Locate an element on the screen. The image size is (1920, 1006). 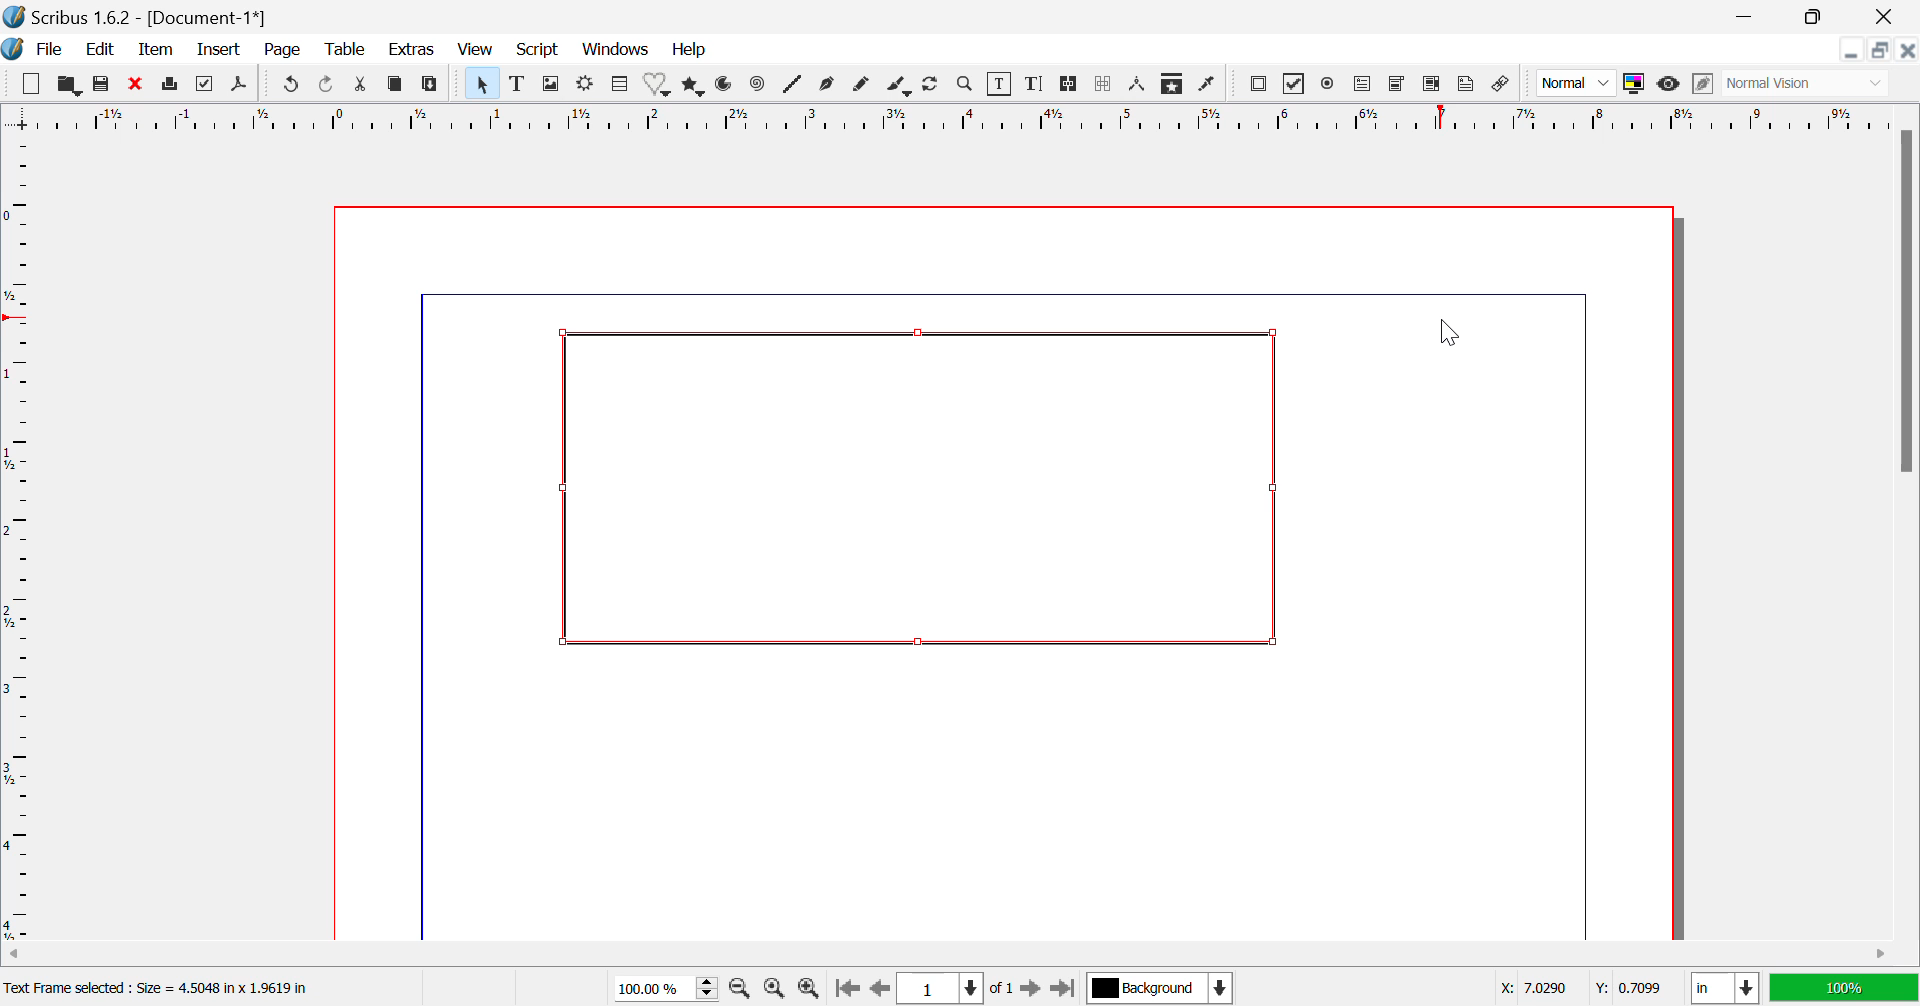
Pdf Push button is located at coordinates (1259, 86).